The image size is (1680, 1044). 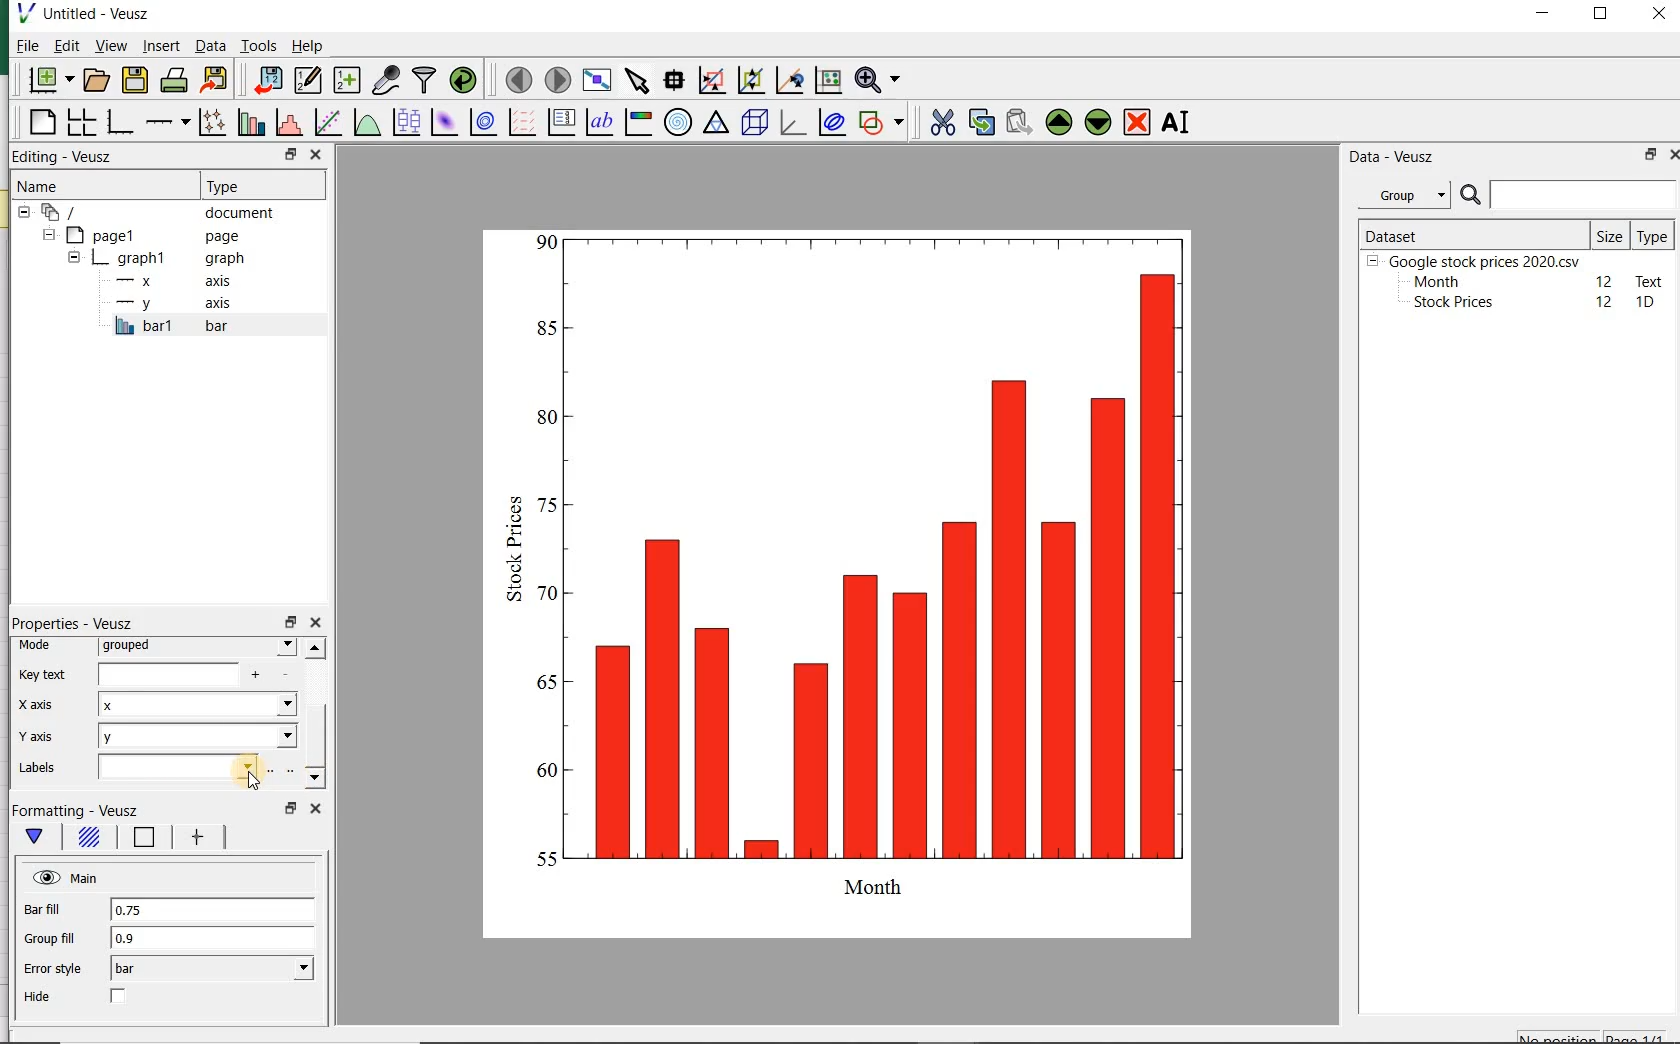 I want to click on plot a vector field, so click(x=519, y=124).